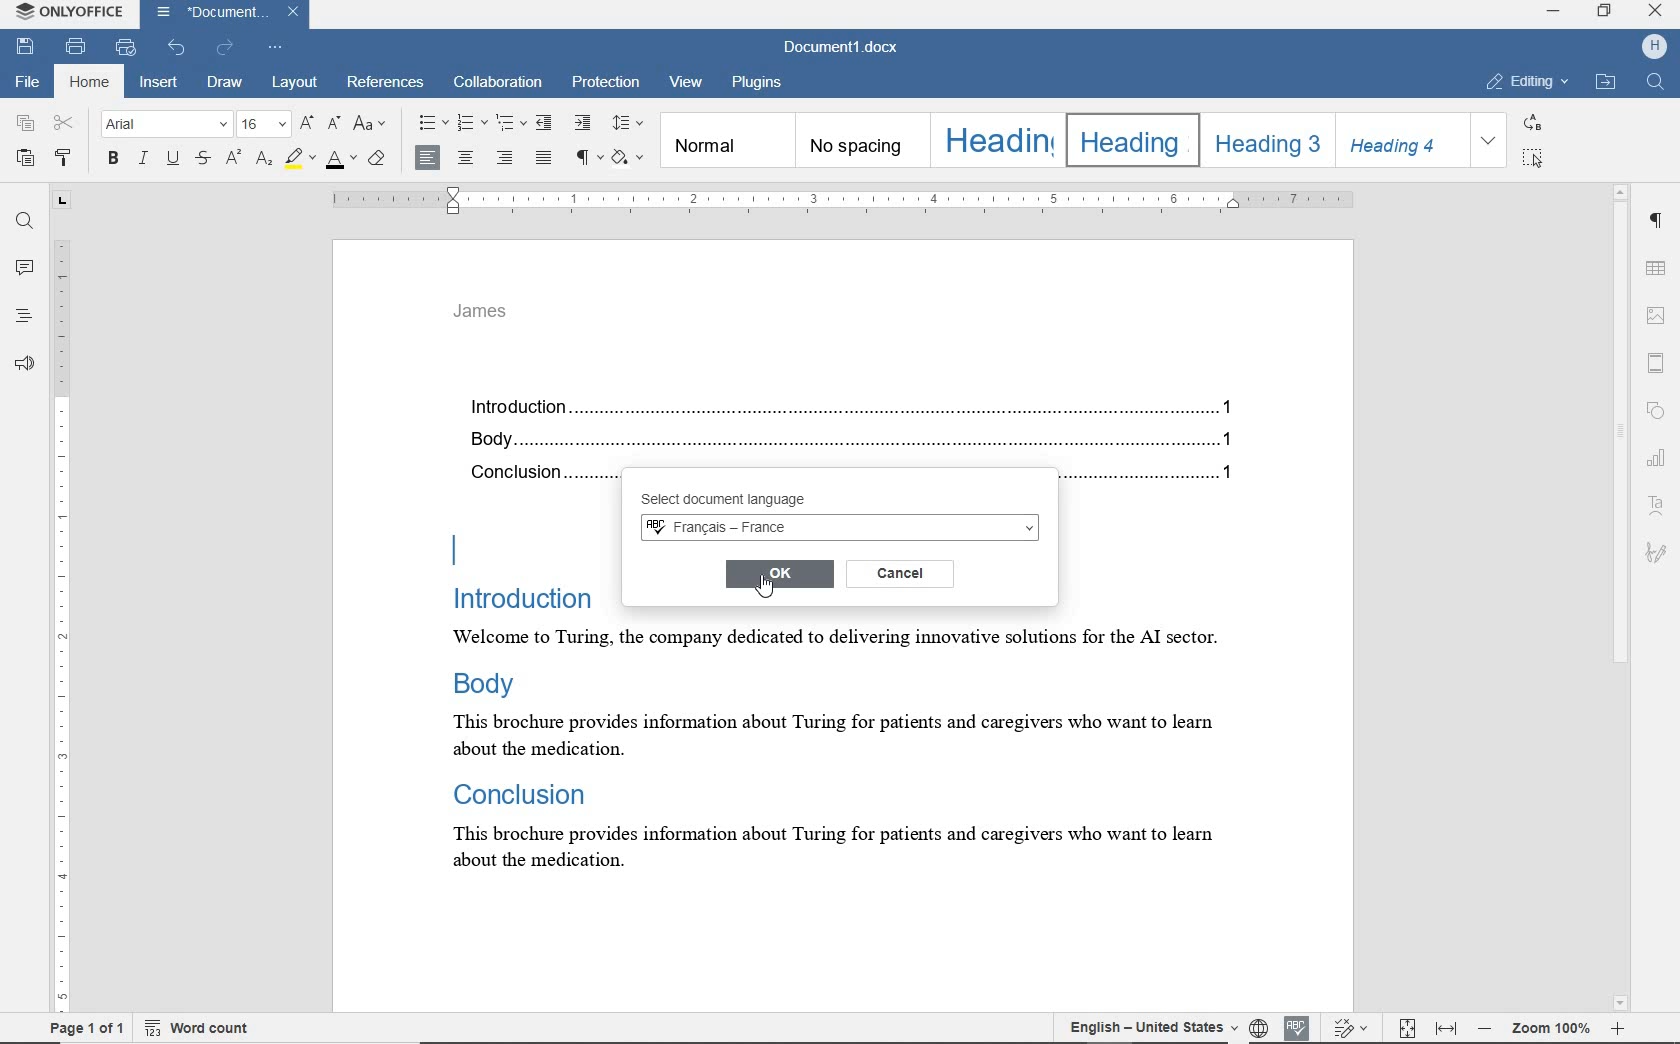 The height and width of the screenshot is (1044, 1680). Describe the element at coordinates (299, 159) in the screenshot. I see `highlight color` at that location.